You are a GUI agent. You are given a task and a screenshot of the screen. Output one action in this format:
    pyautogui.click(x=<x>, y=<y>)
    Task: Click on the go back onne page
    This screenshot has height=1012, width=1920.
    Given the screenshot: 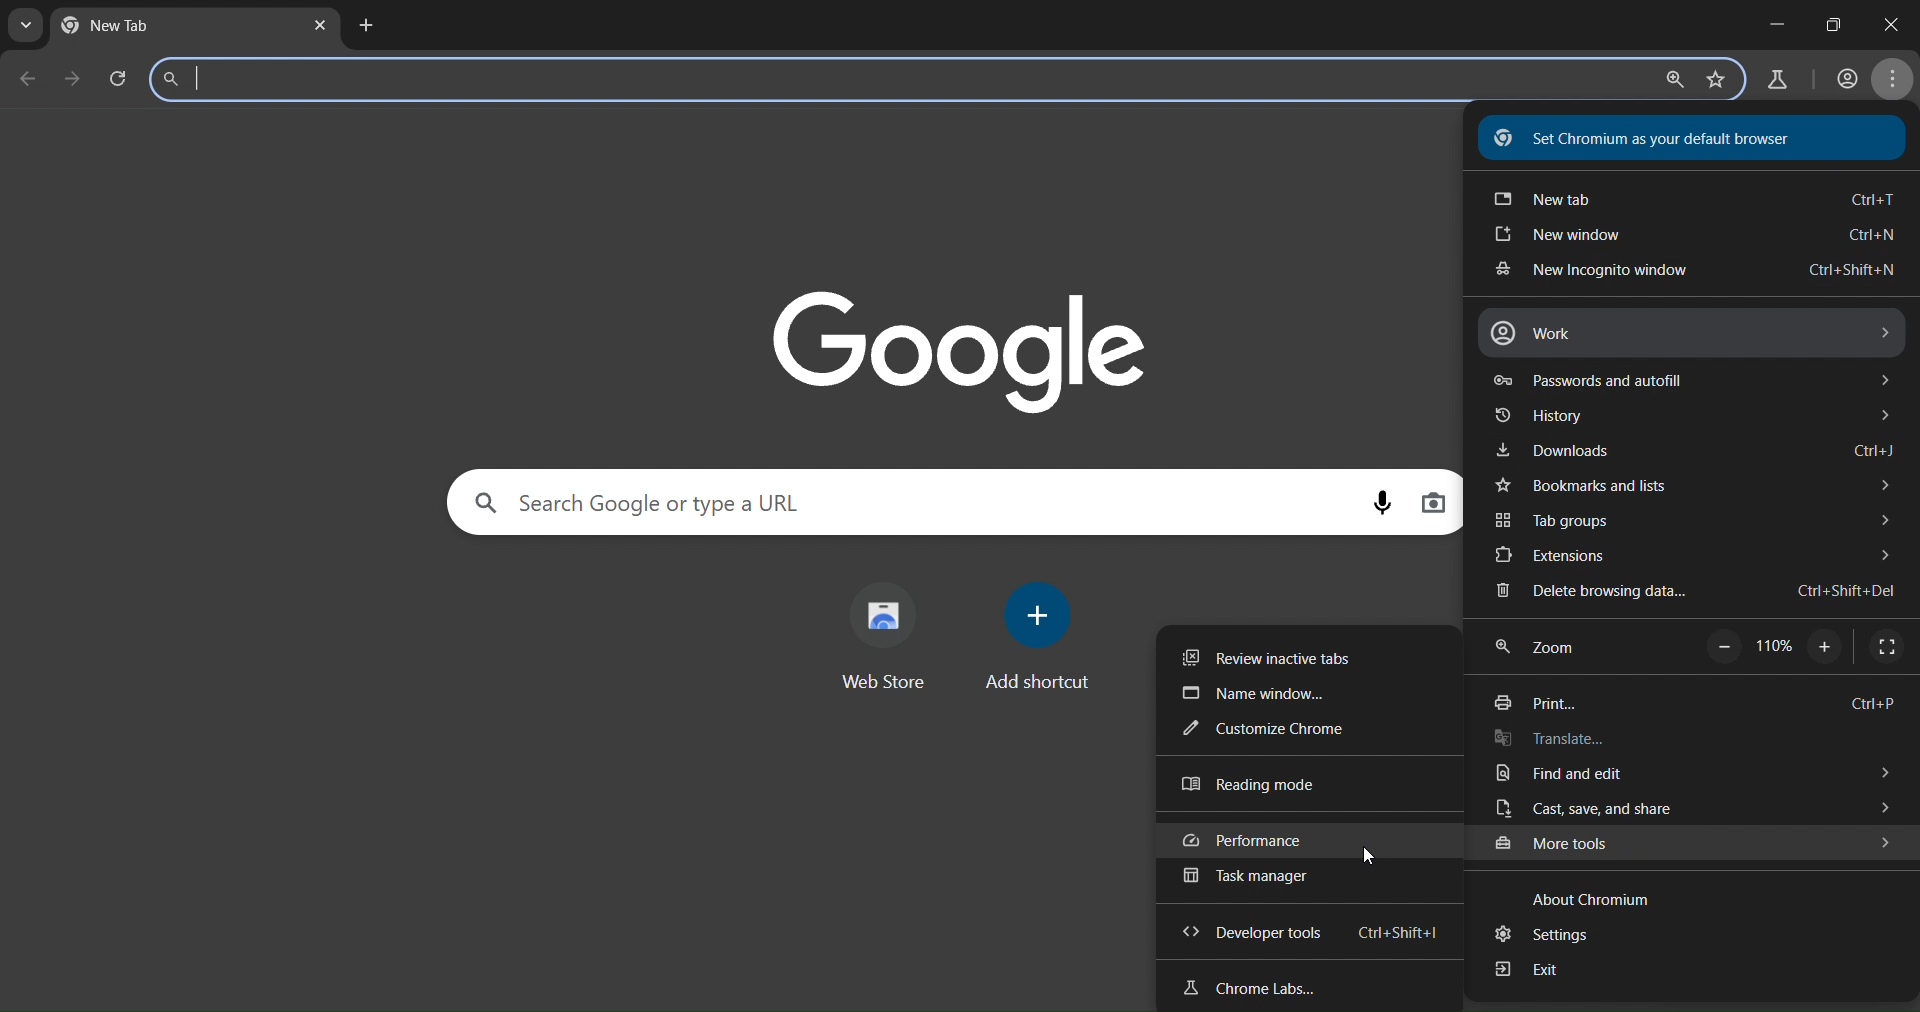 What is the action you would take?
    pyautogui.click(x=26, y=78)
    